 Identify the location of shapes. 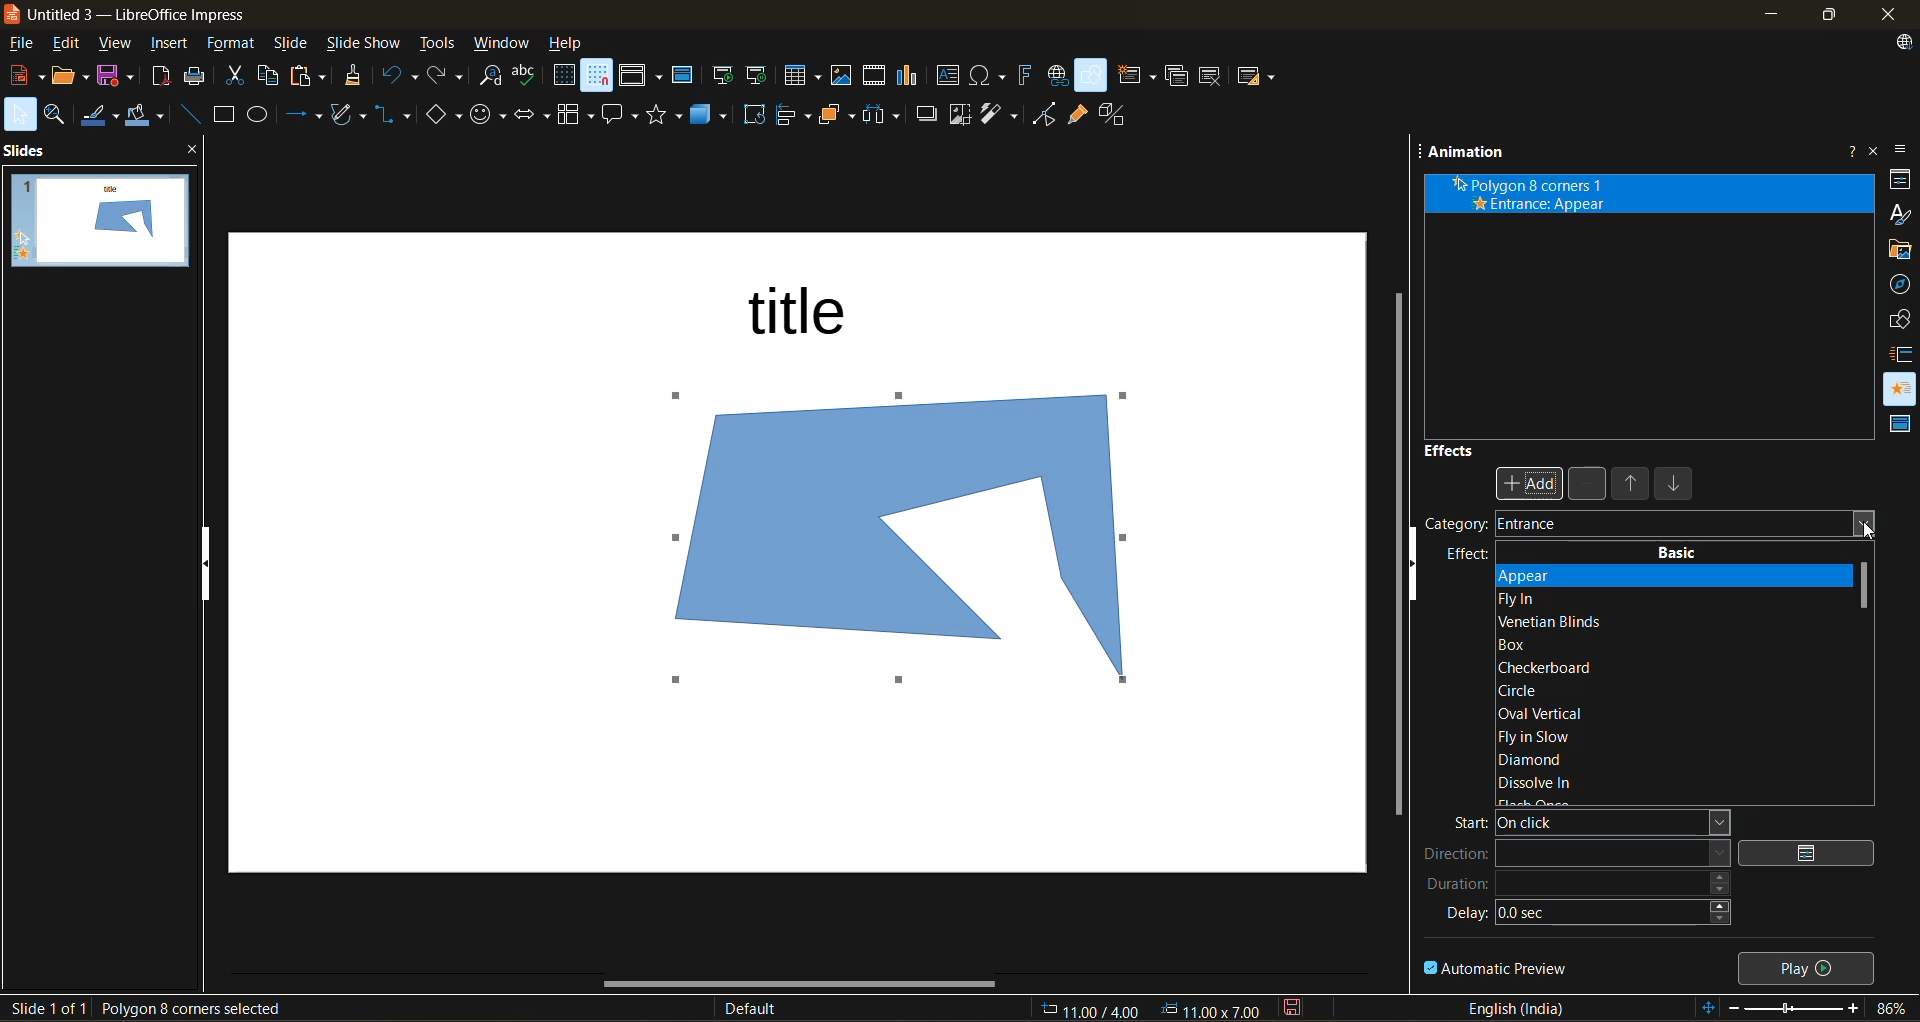
(1897, 316).